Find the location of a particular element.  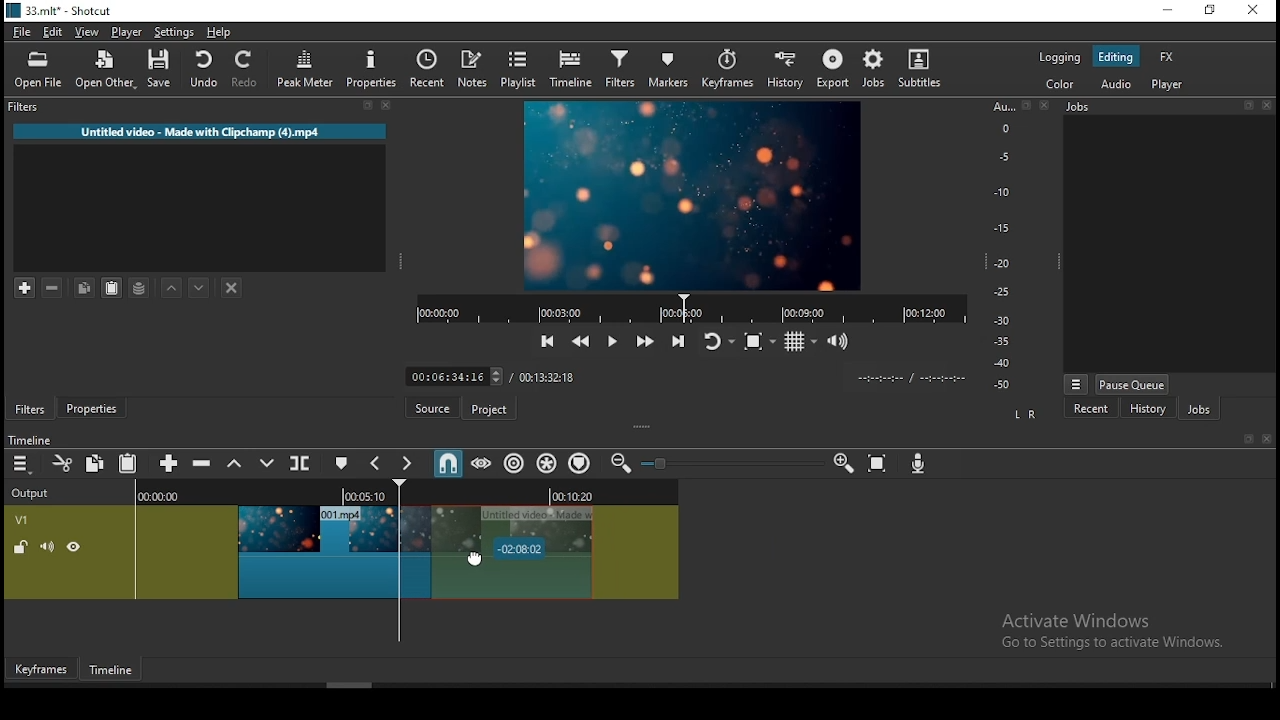

Timeframe is located at coordinates (116, 672).